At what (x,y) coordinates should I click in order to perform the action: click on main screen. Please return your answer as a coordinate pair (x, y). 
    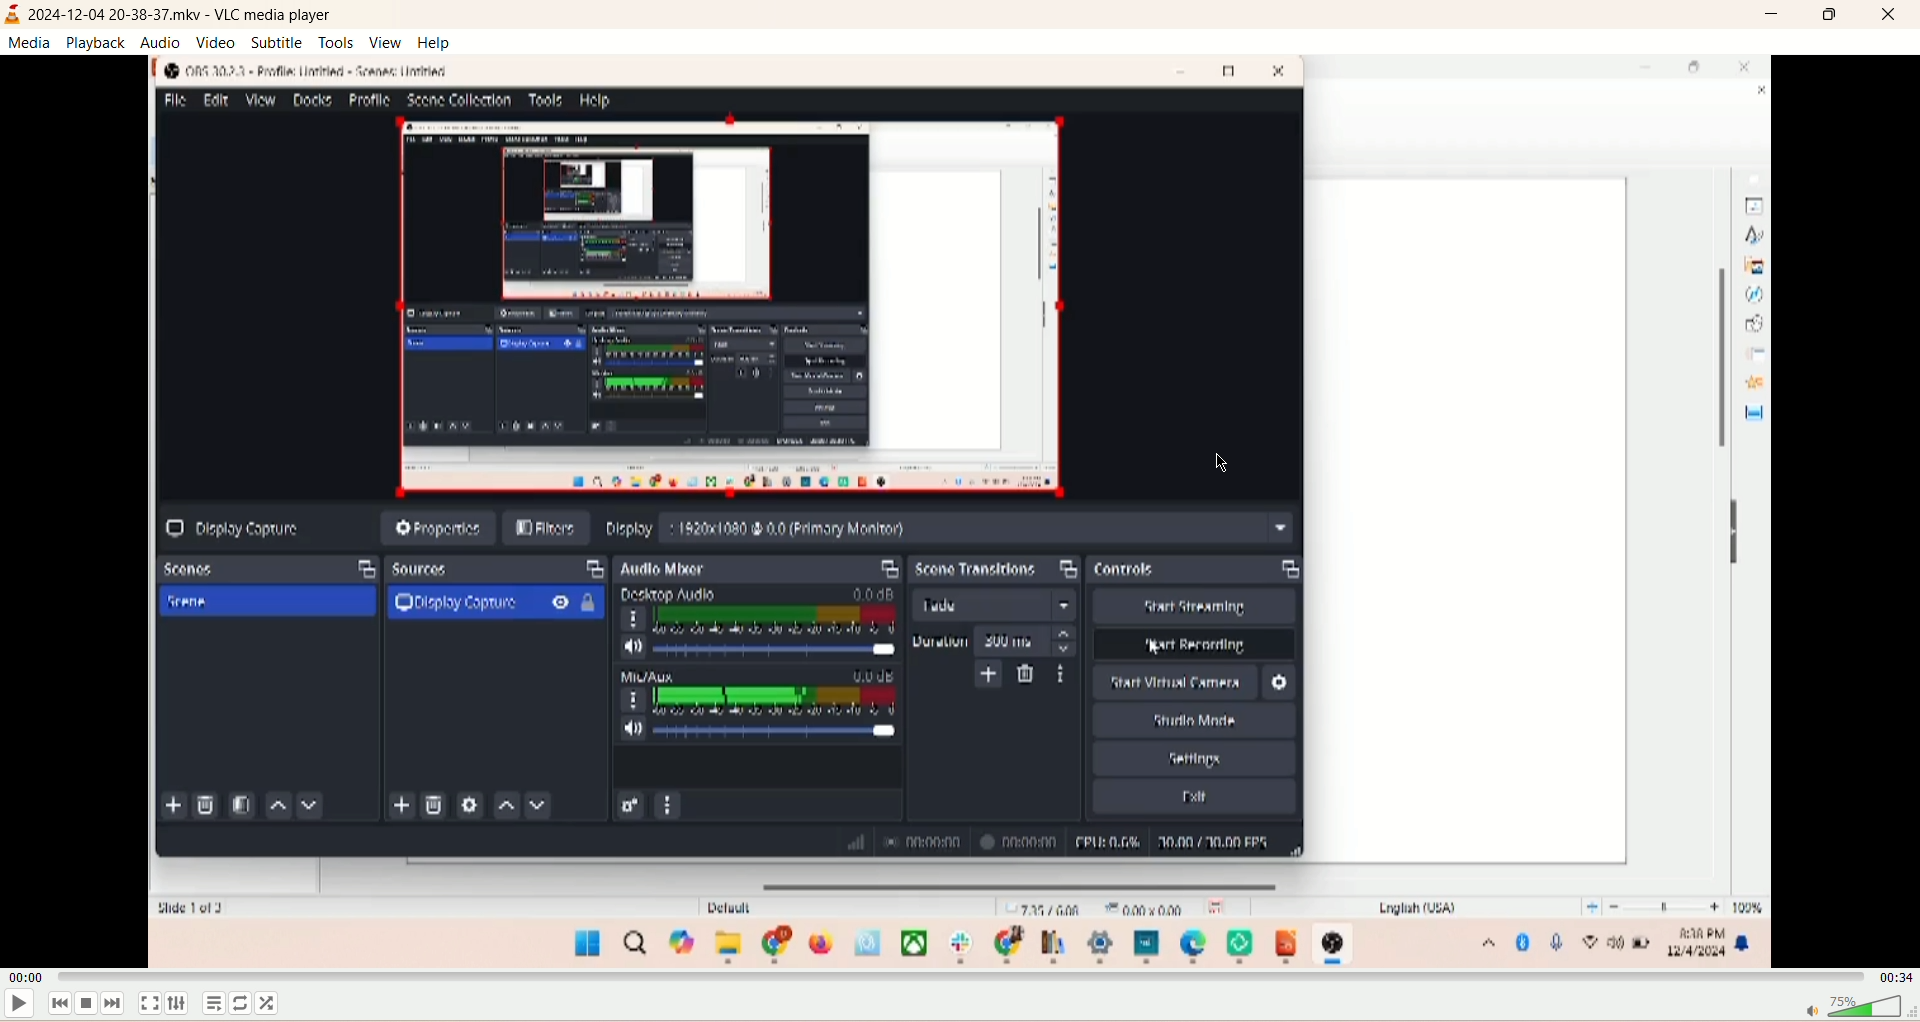
    Looking at the image, I should click on (960, 511).